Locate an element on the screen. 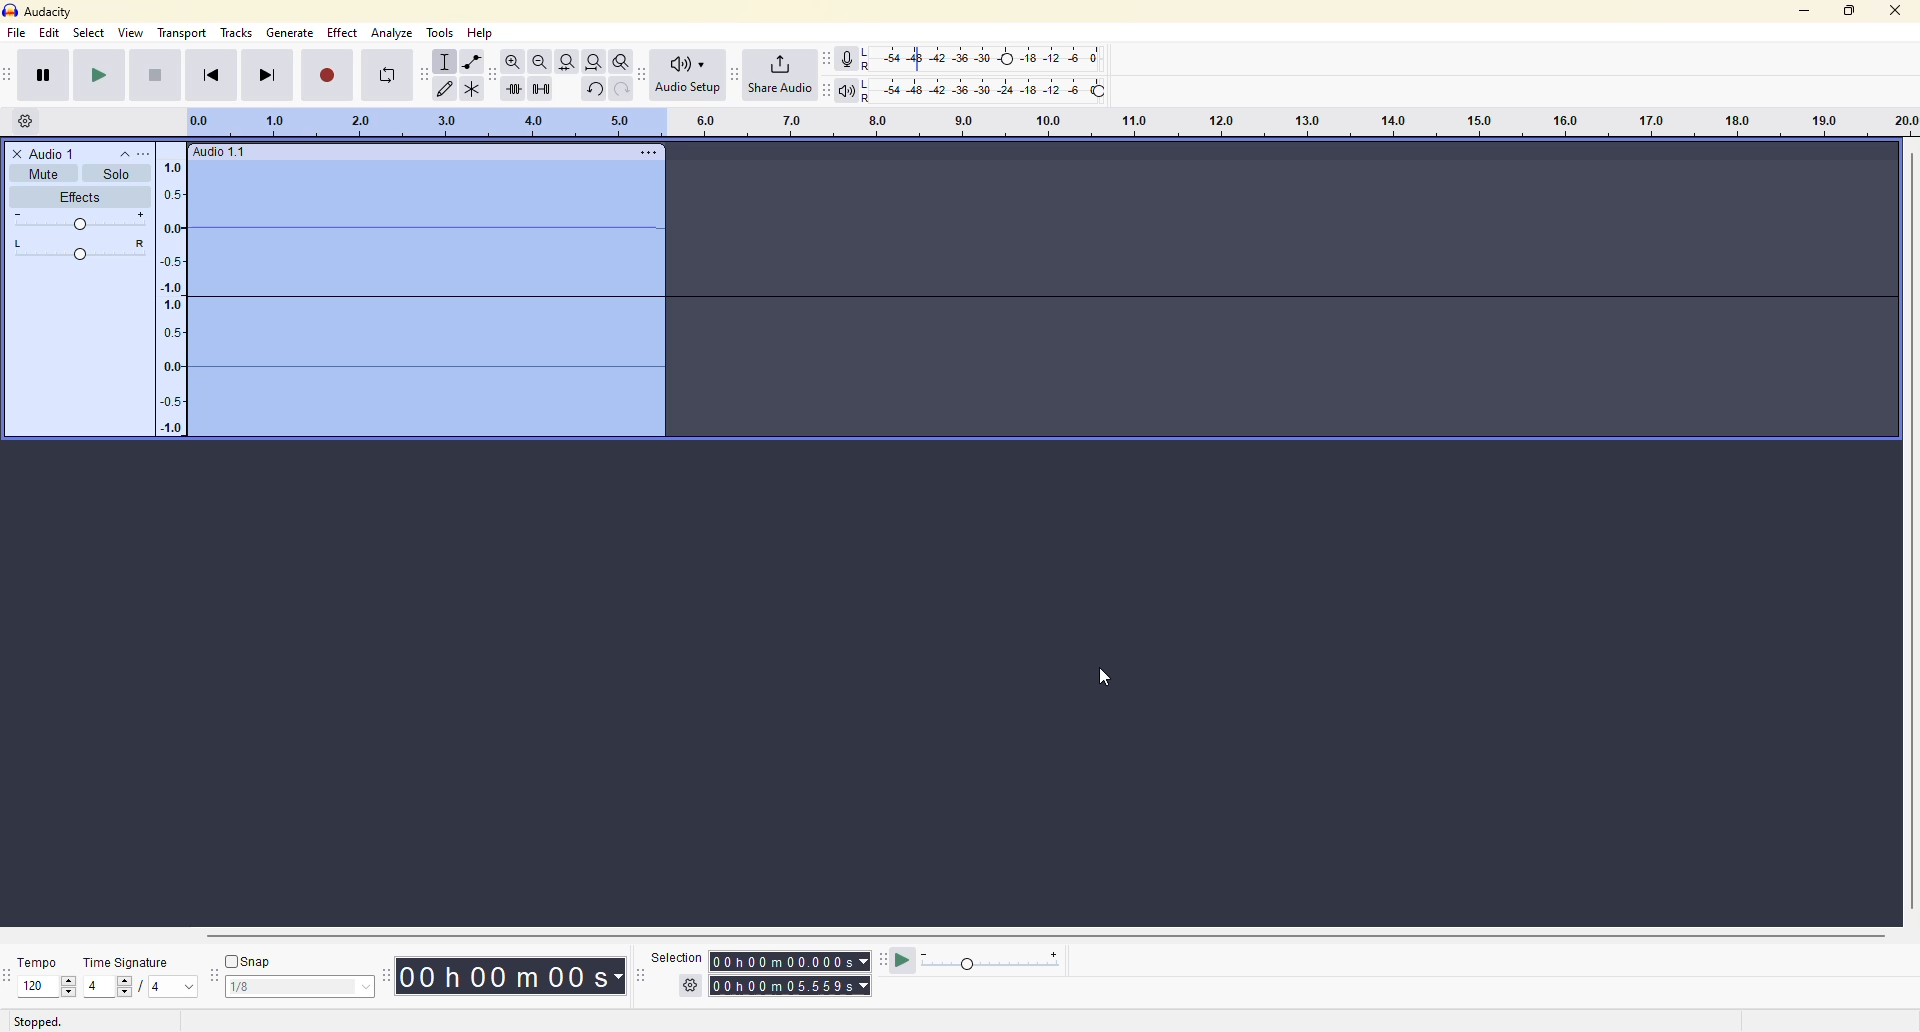 The width and height of the screenshot is (1920, 1032). 1/8 is located at coordinates (258, 989).